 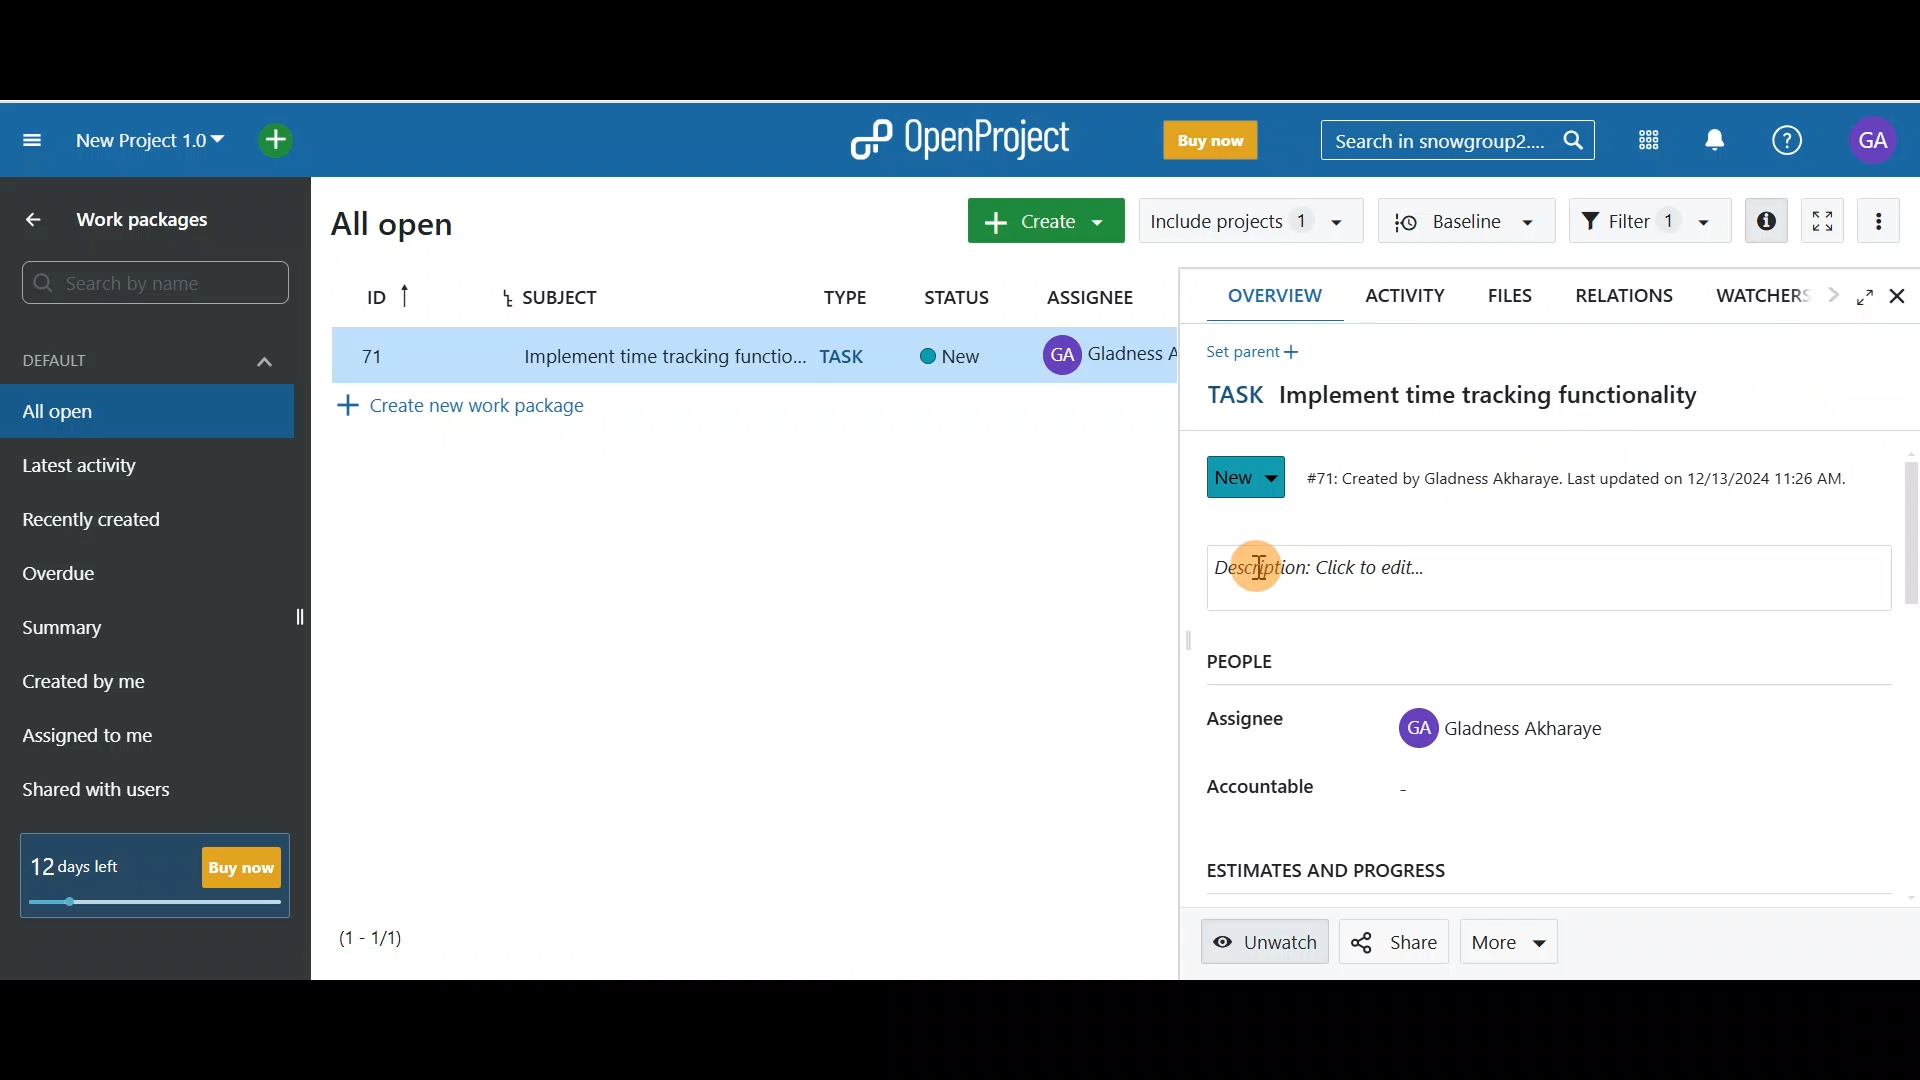 I want to click on Activity, so click(x=1400, y=295).